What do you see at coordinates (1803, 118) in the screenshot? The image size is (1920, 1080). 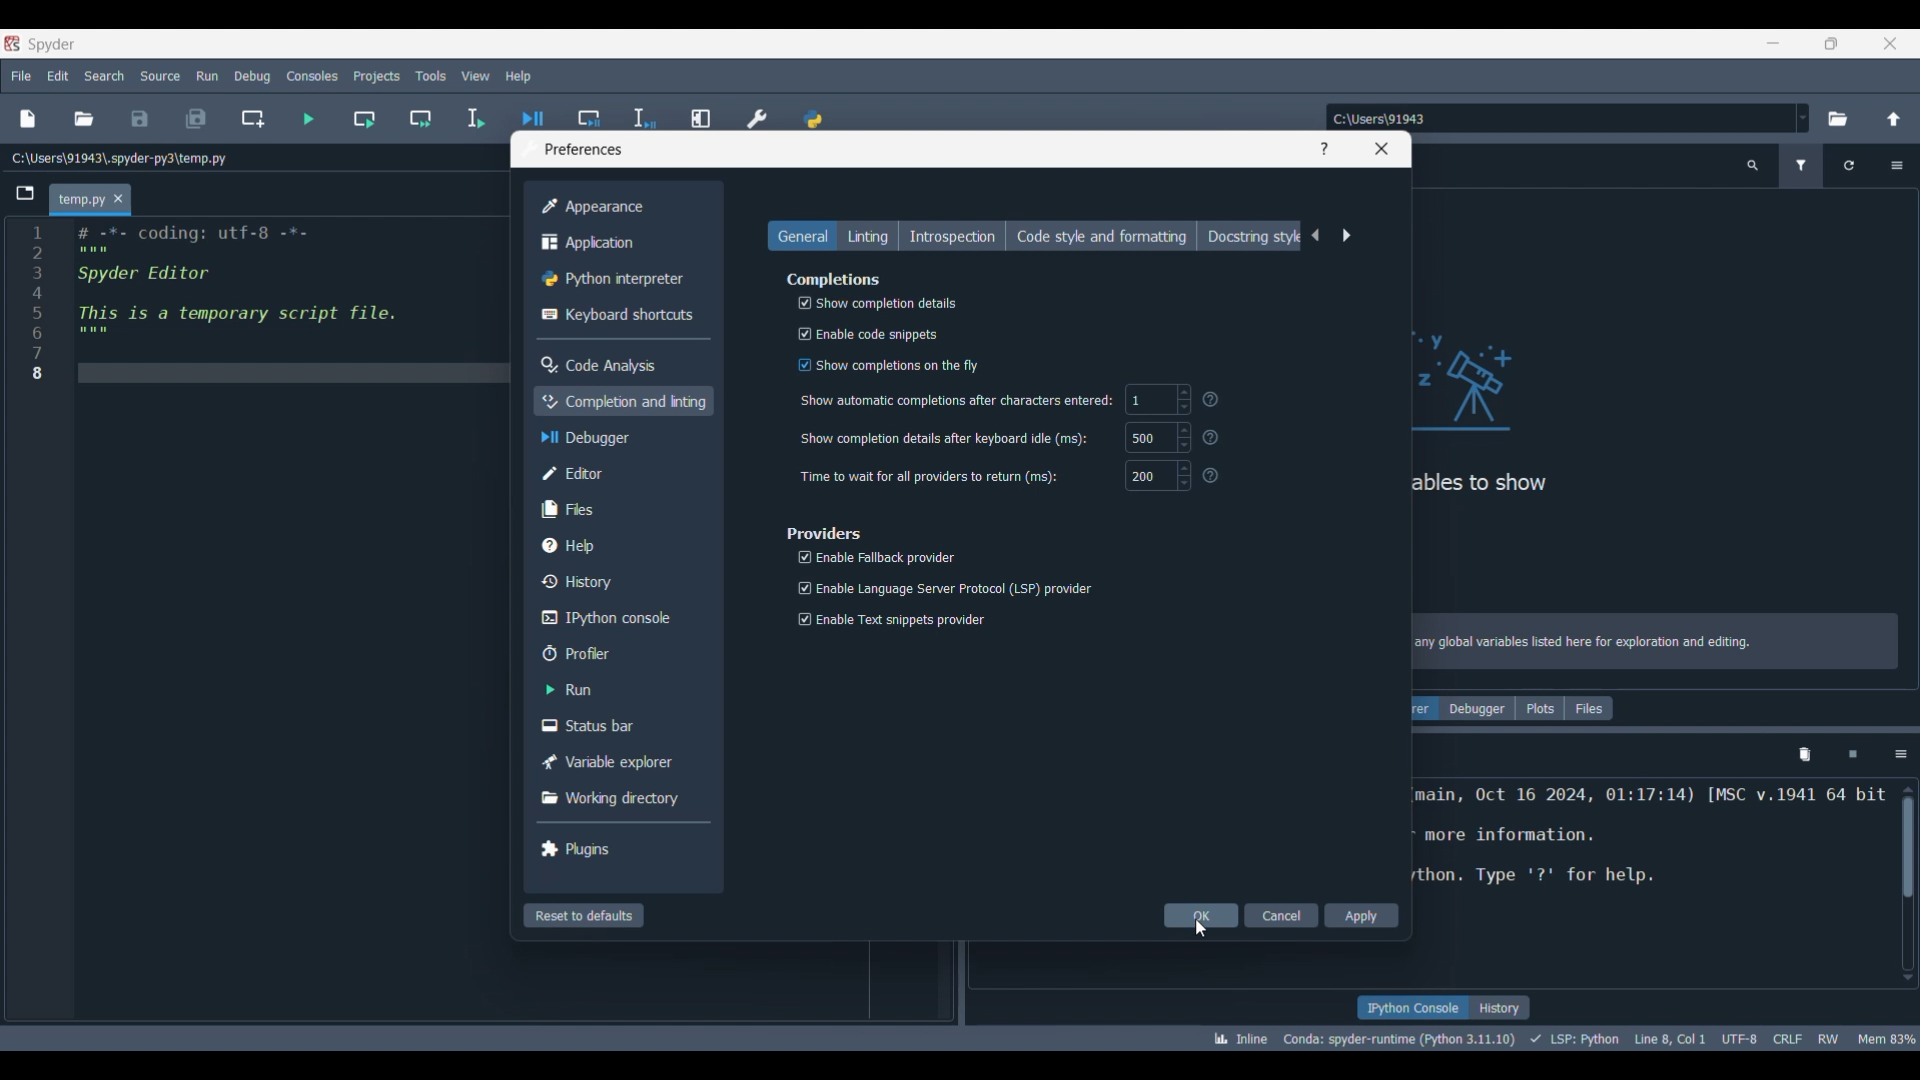 I see `Location options` at bounding box center [1803, 118].